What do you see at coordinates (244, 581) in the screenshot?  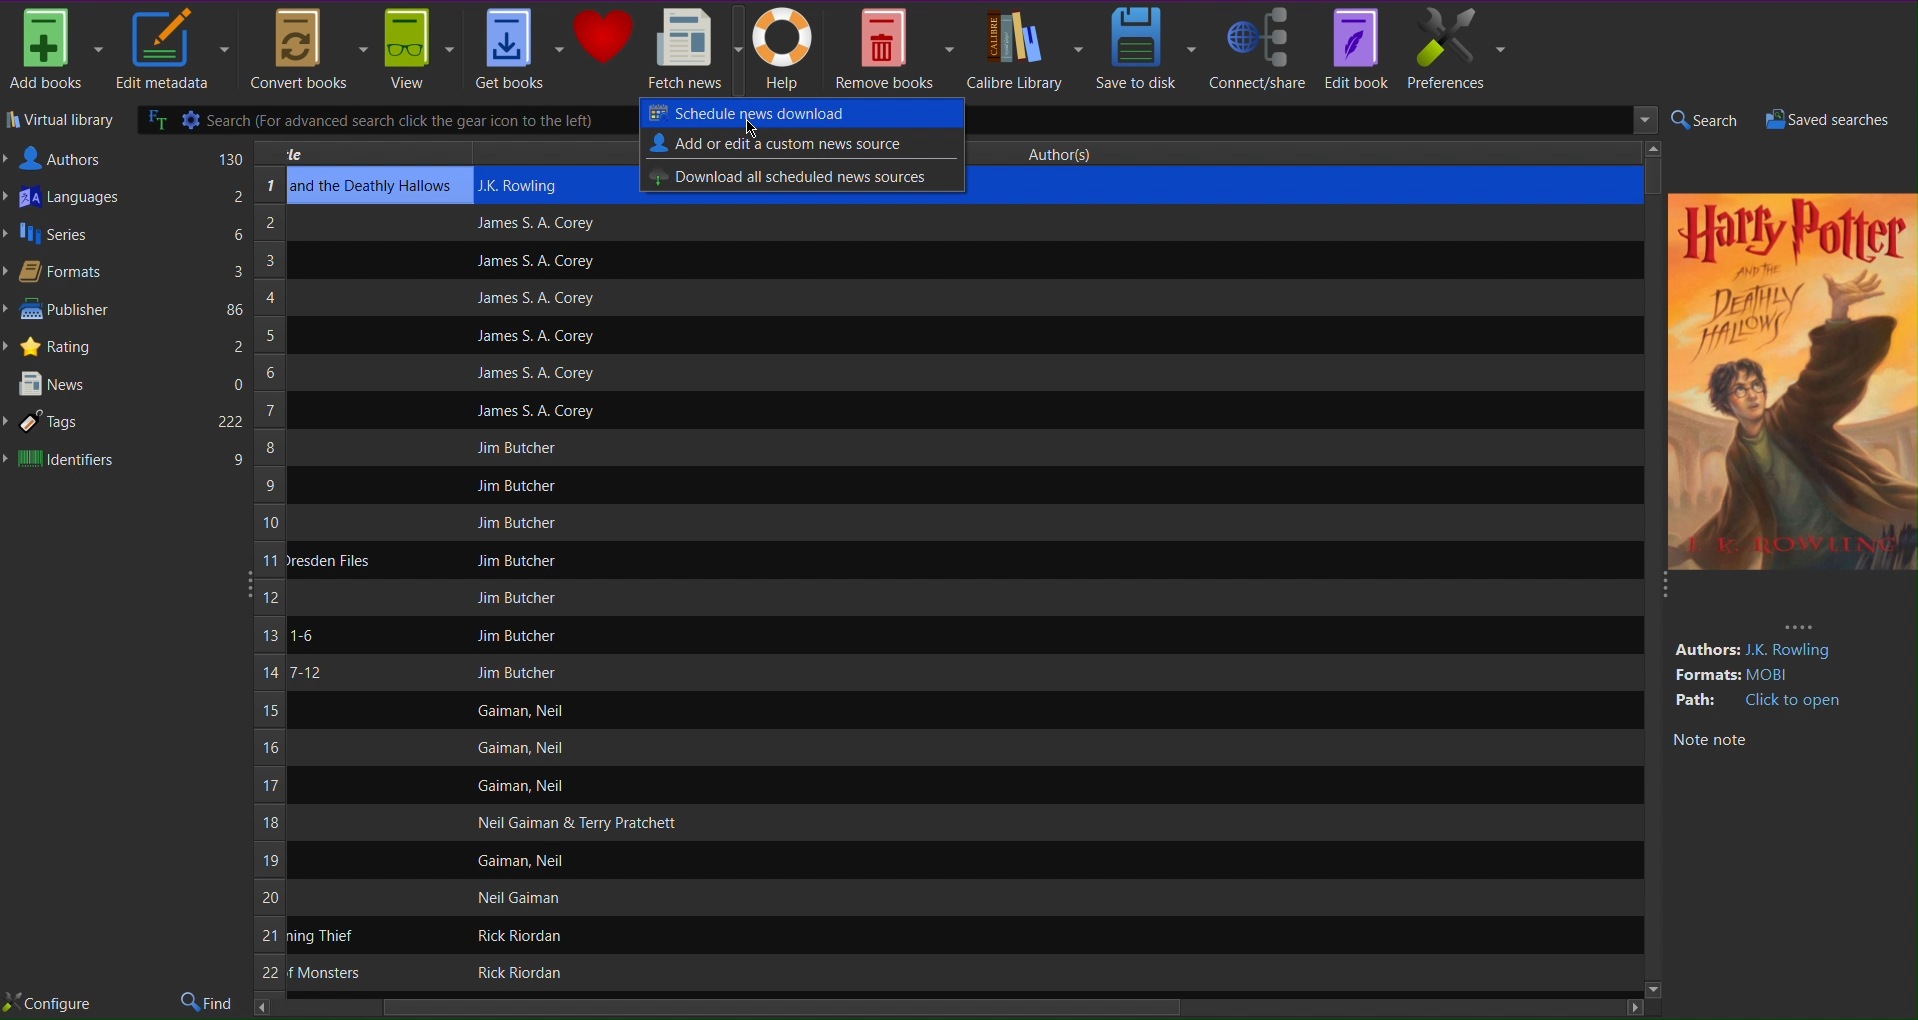 I see `Collapse` at bounding box center [244, 581].